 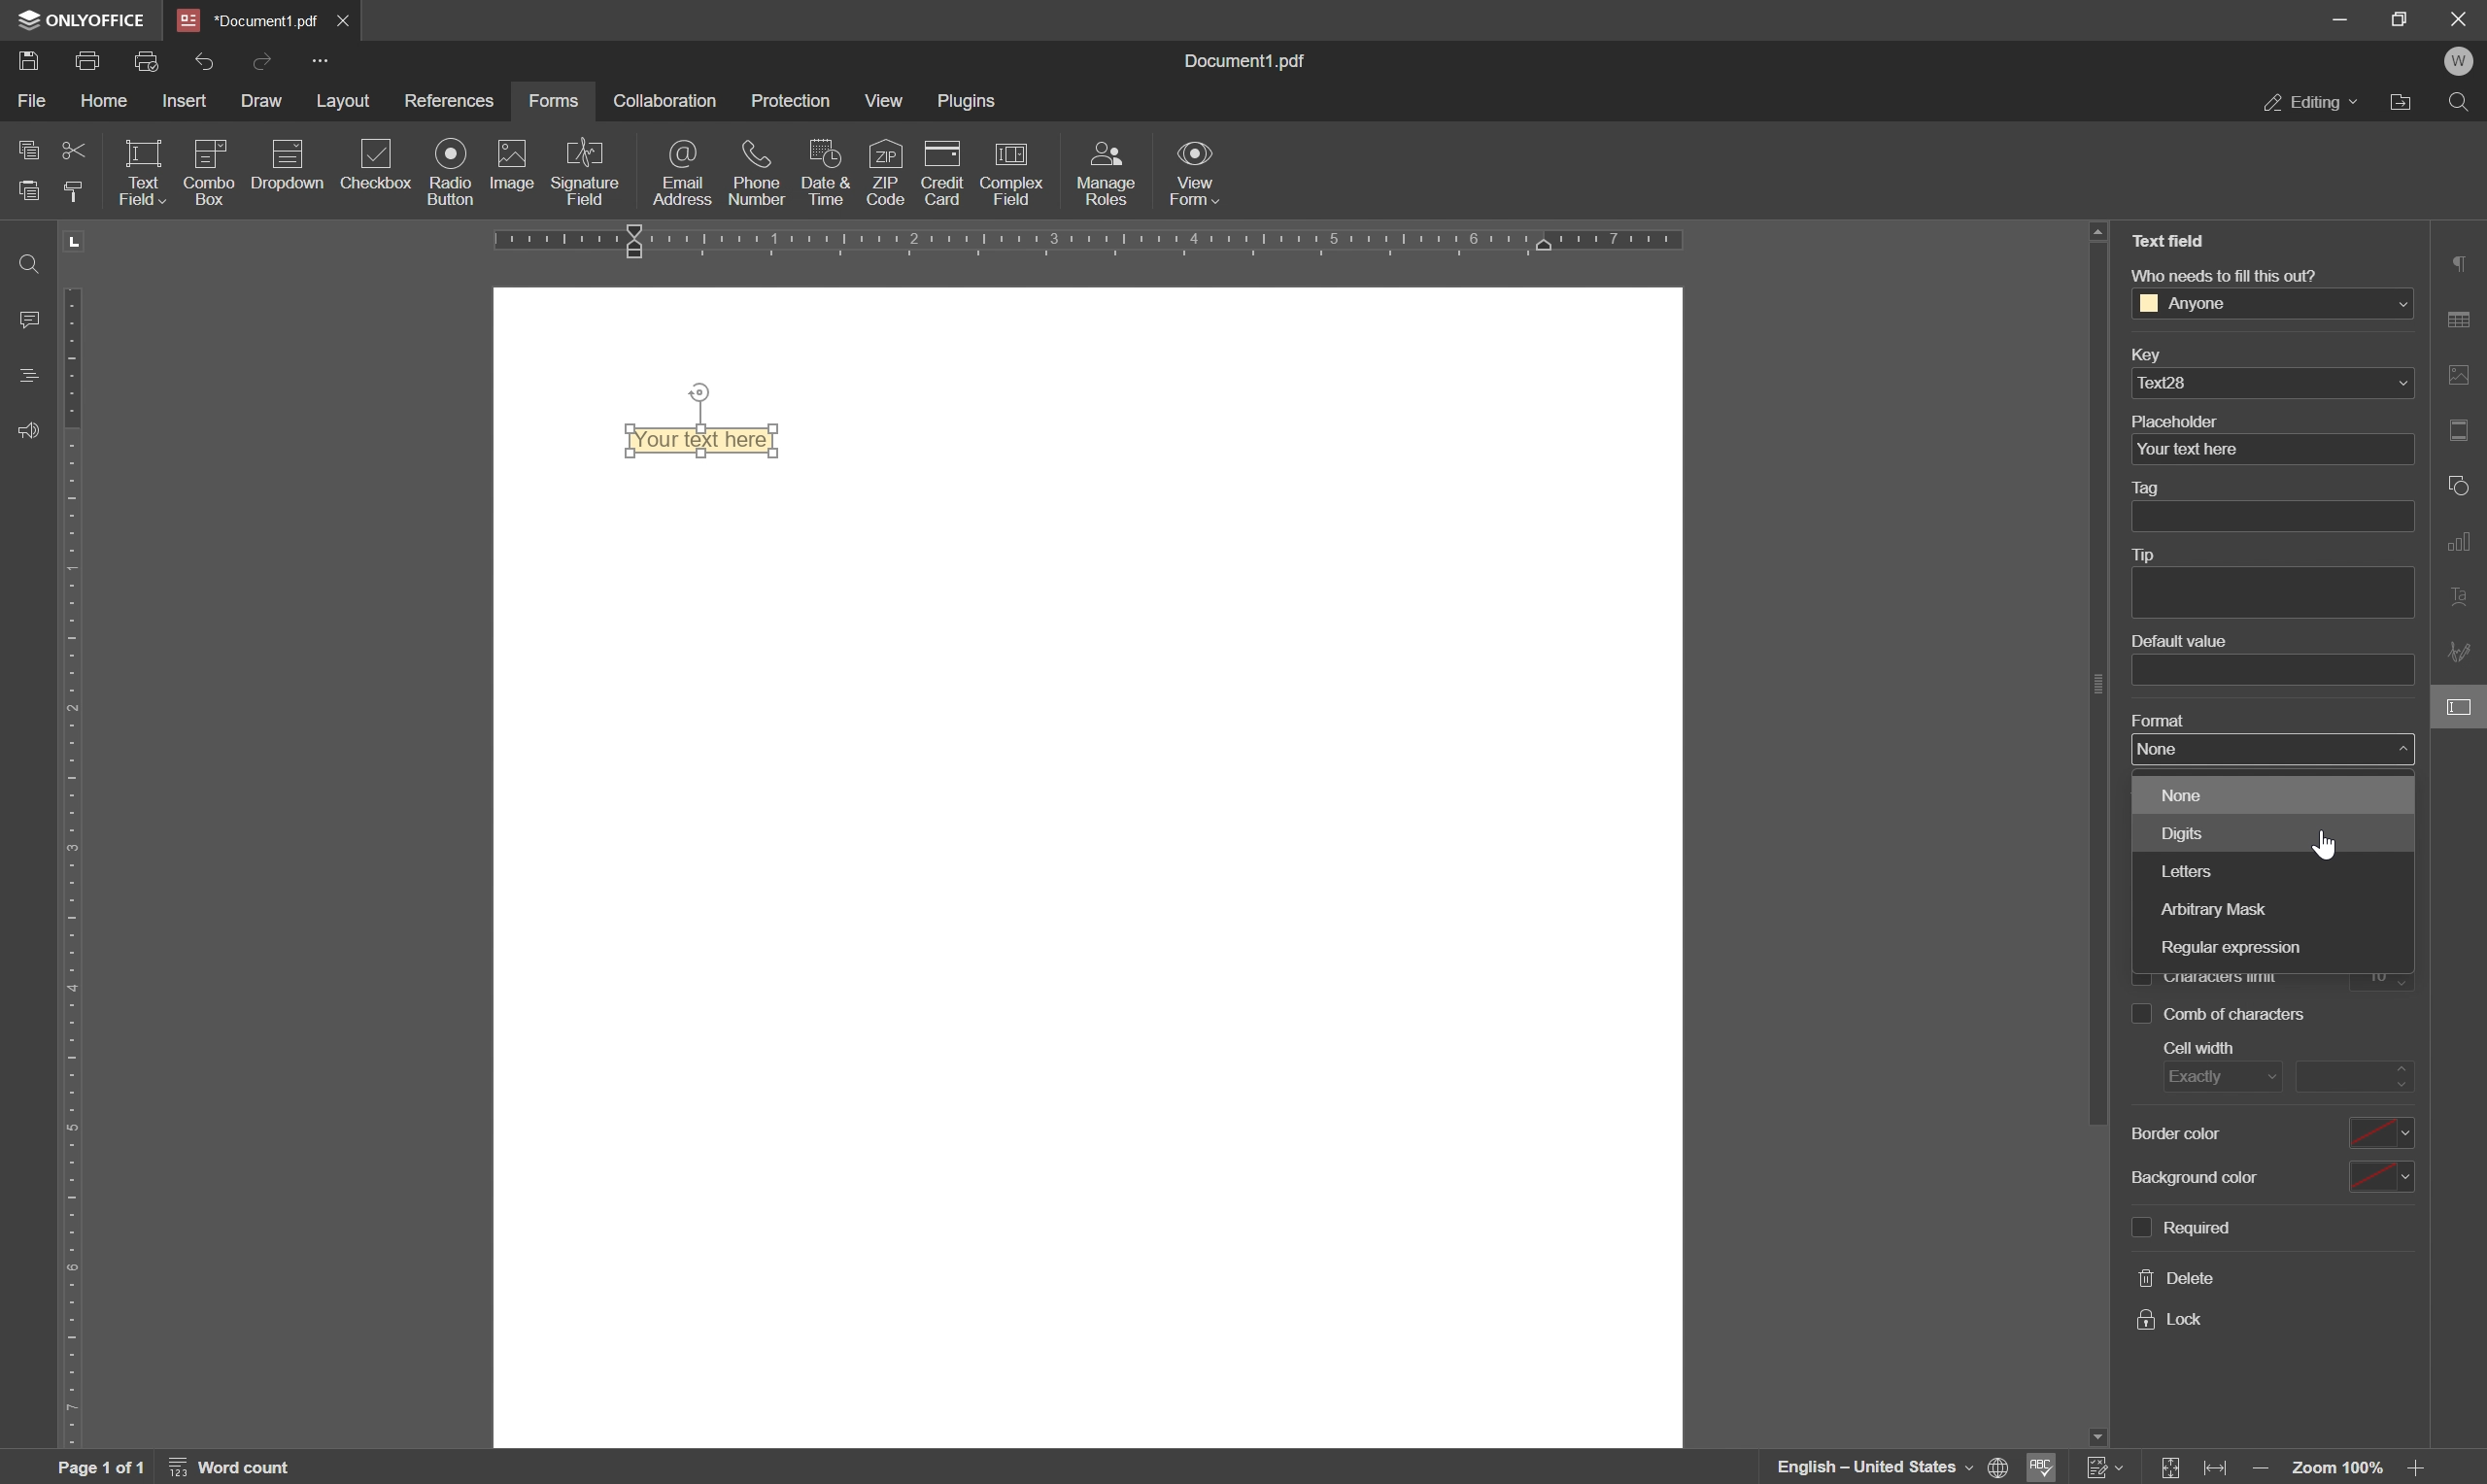 I want to click on manage roles, so click(x=1110, y=172).